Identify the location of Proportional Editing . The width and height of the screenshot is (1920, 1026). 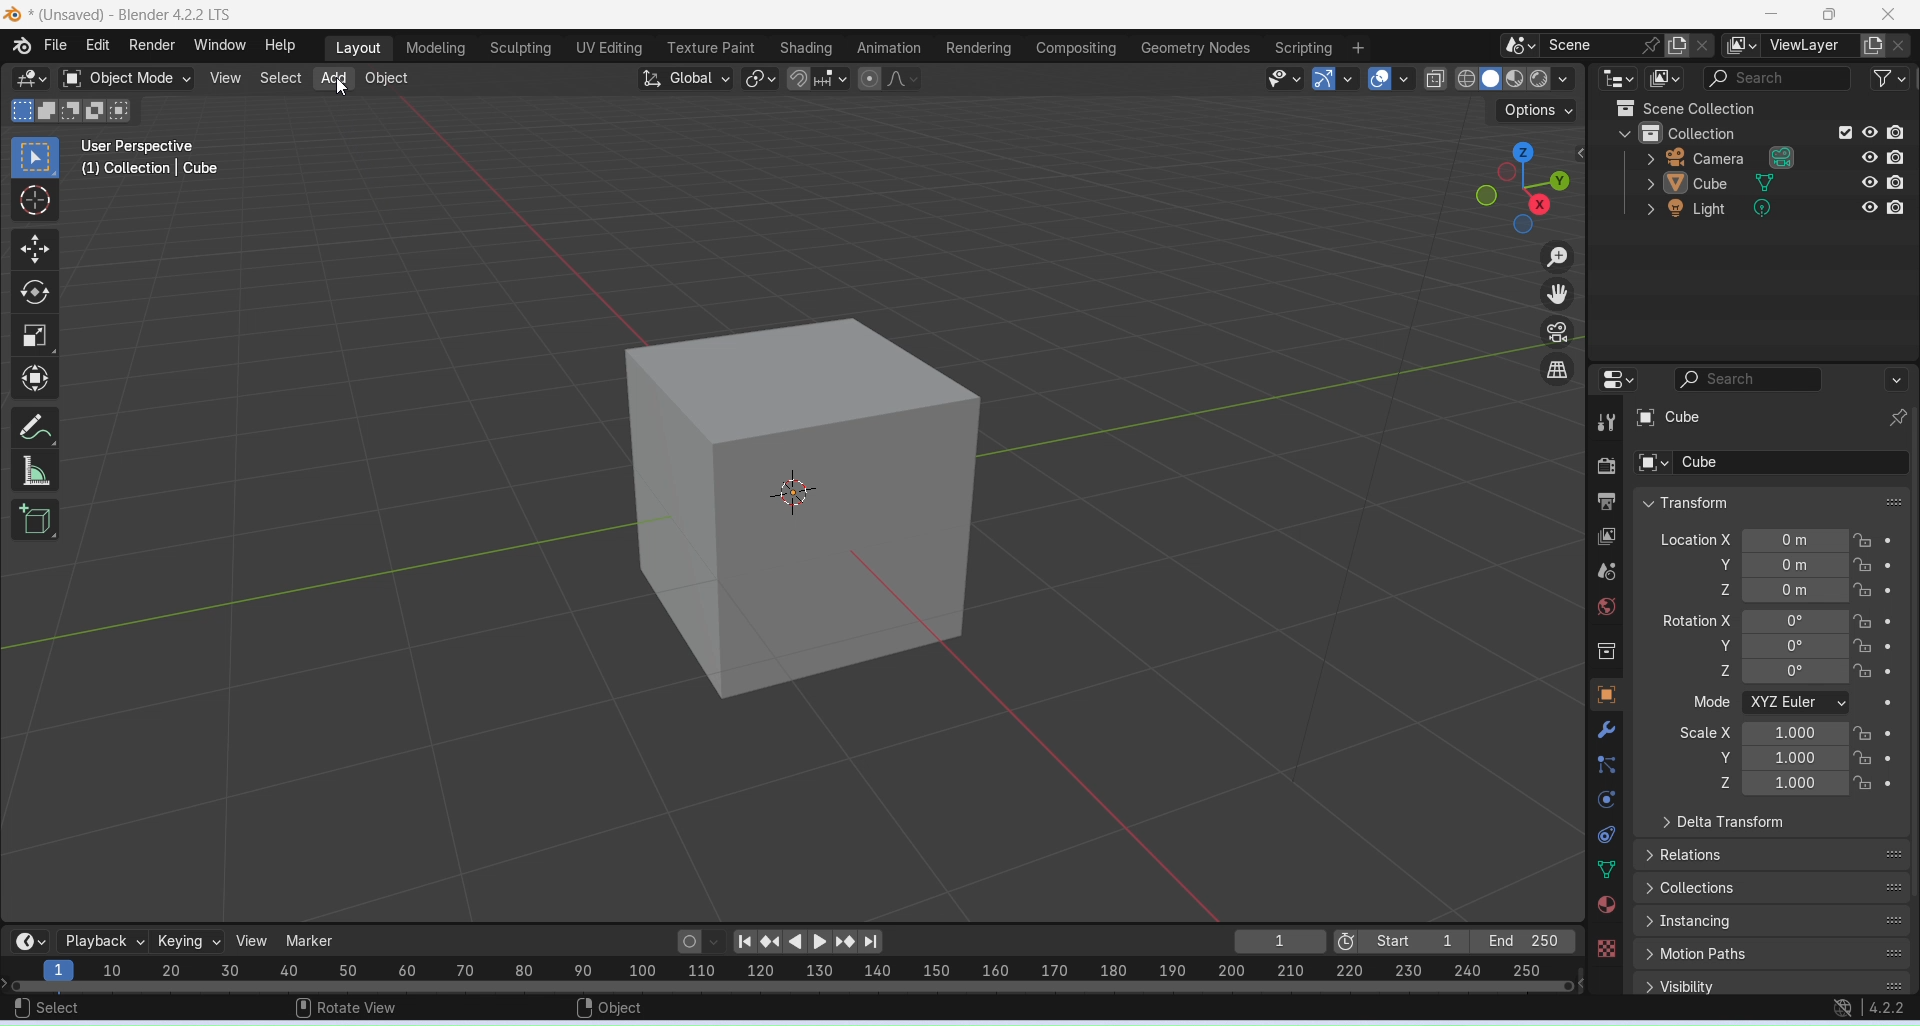
(884, 78).